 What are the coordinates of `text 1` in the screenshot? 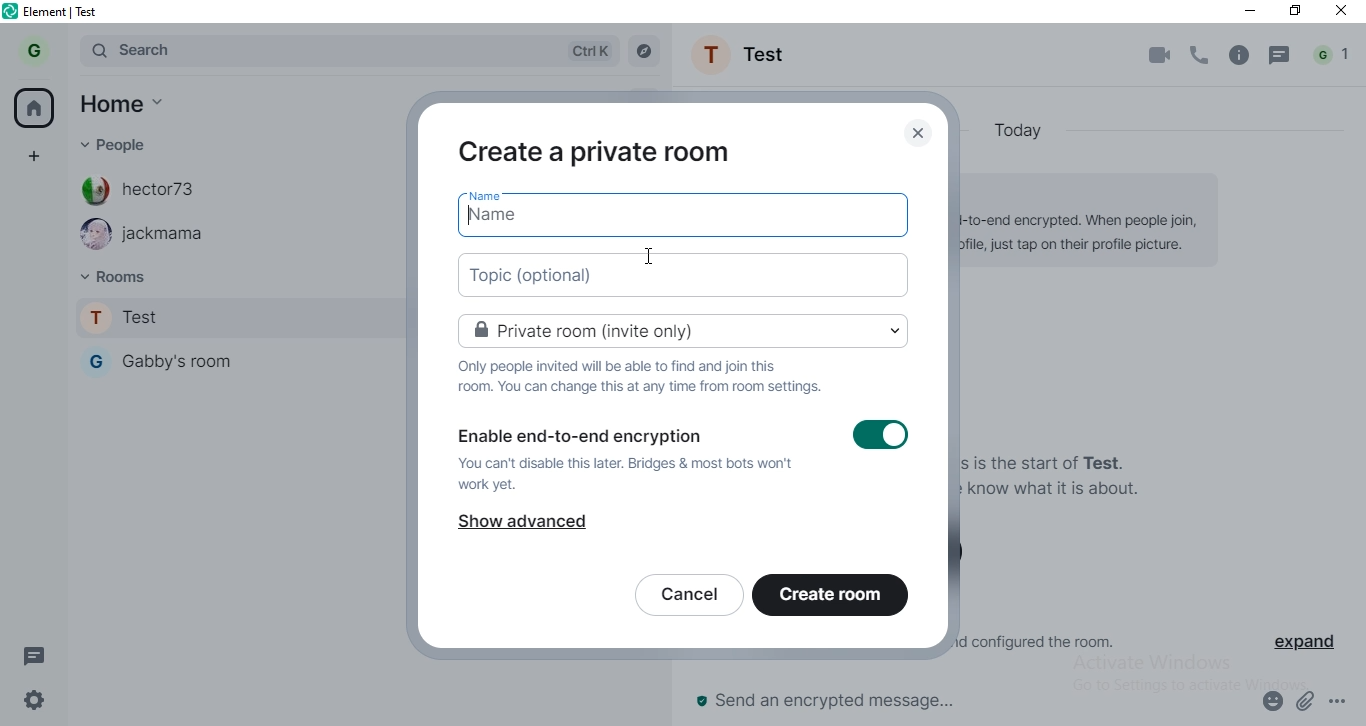 It's located at (643, 379).